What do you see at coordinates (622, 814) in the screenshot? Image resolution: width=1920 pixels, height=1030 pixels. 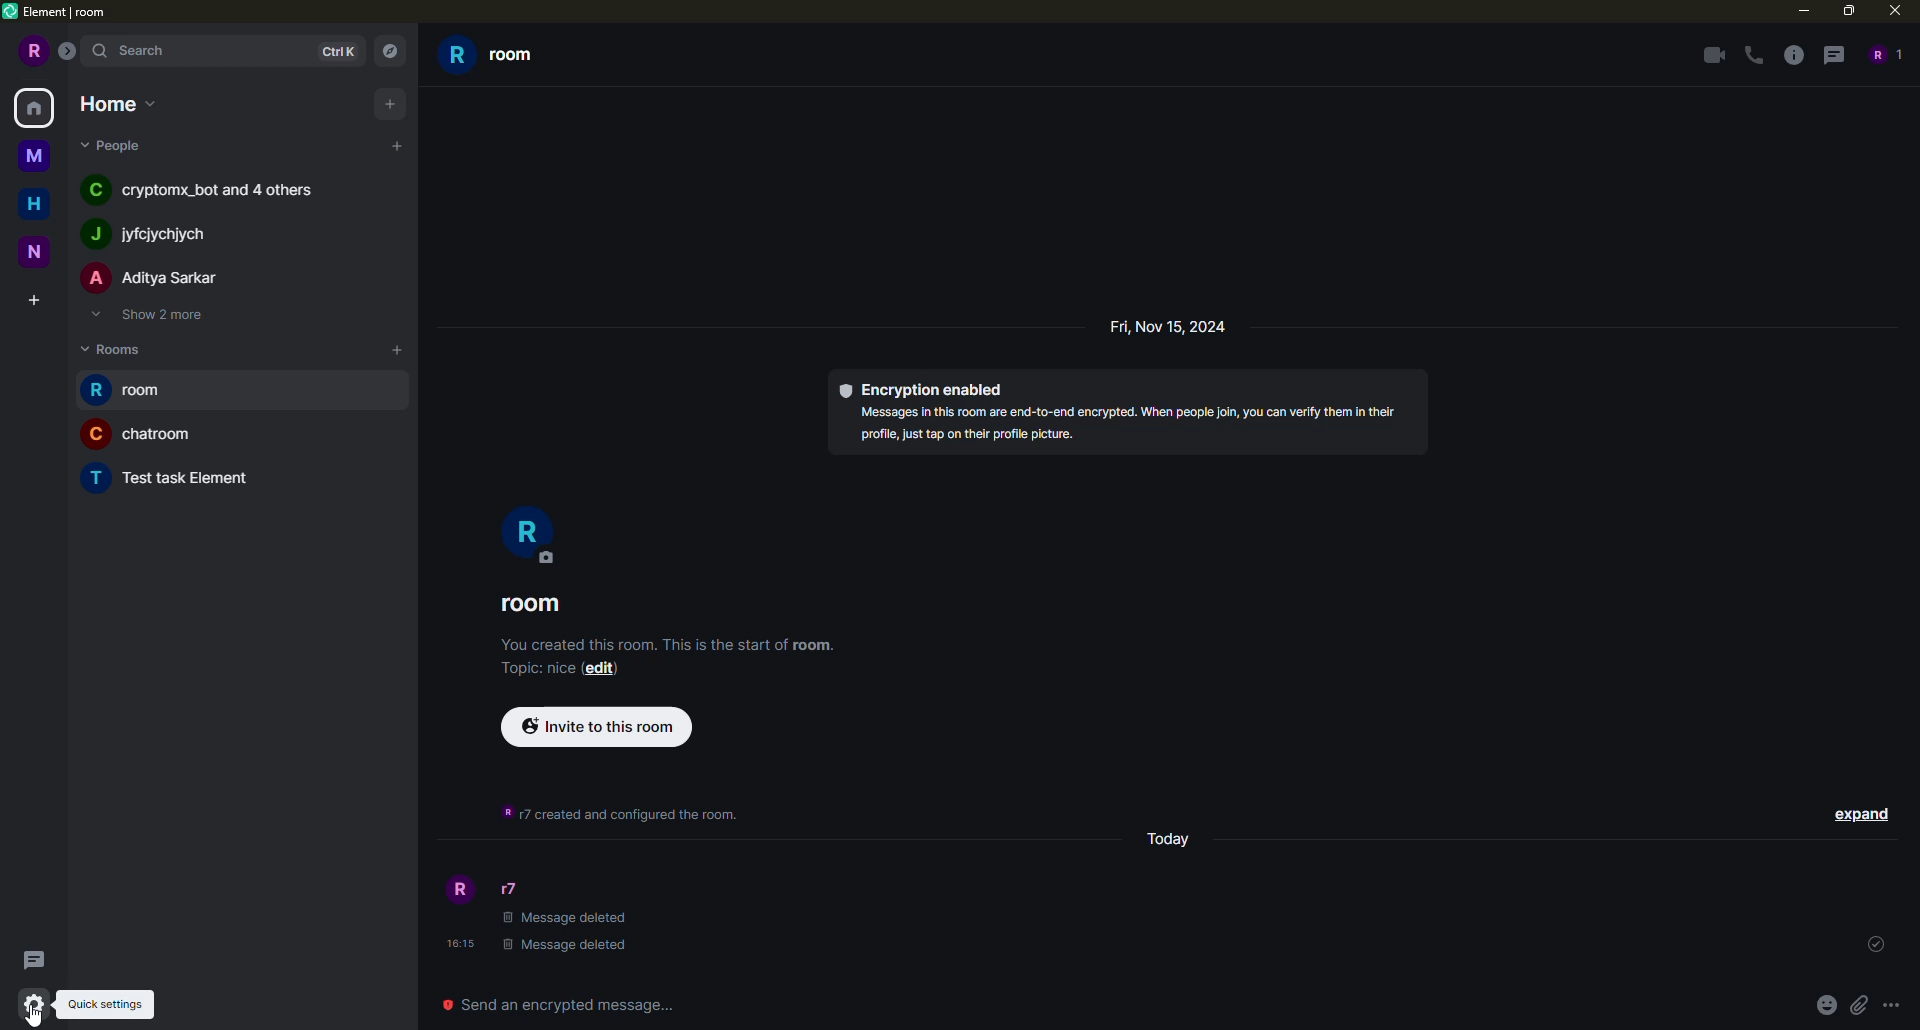 I see `info` at bounding box center [622, 814].